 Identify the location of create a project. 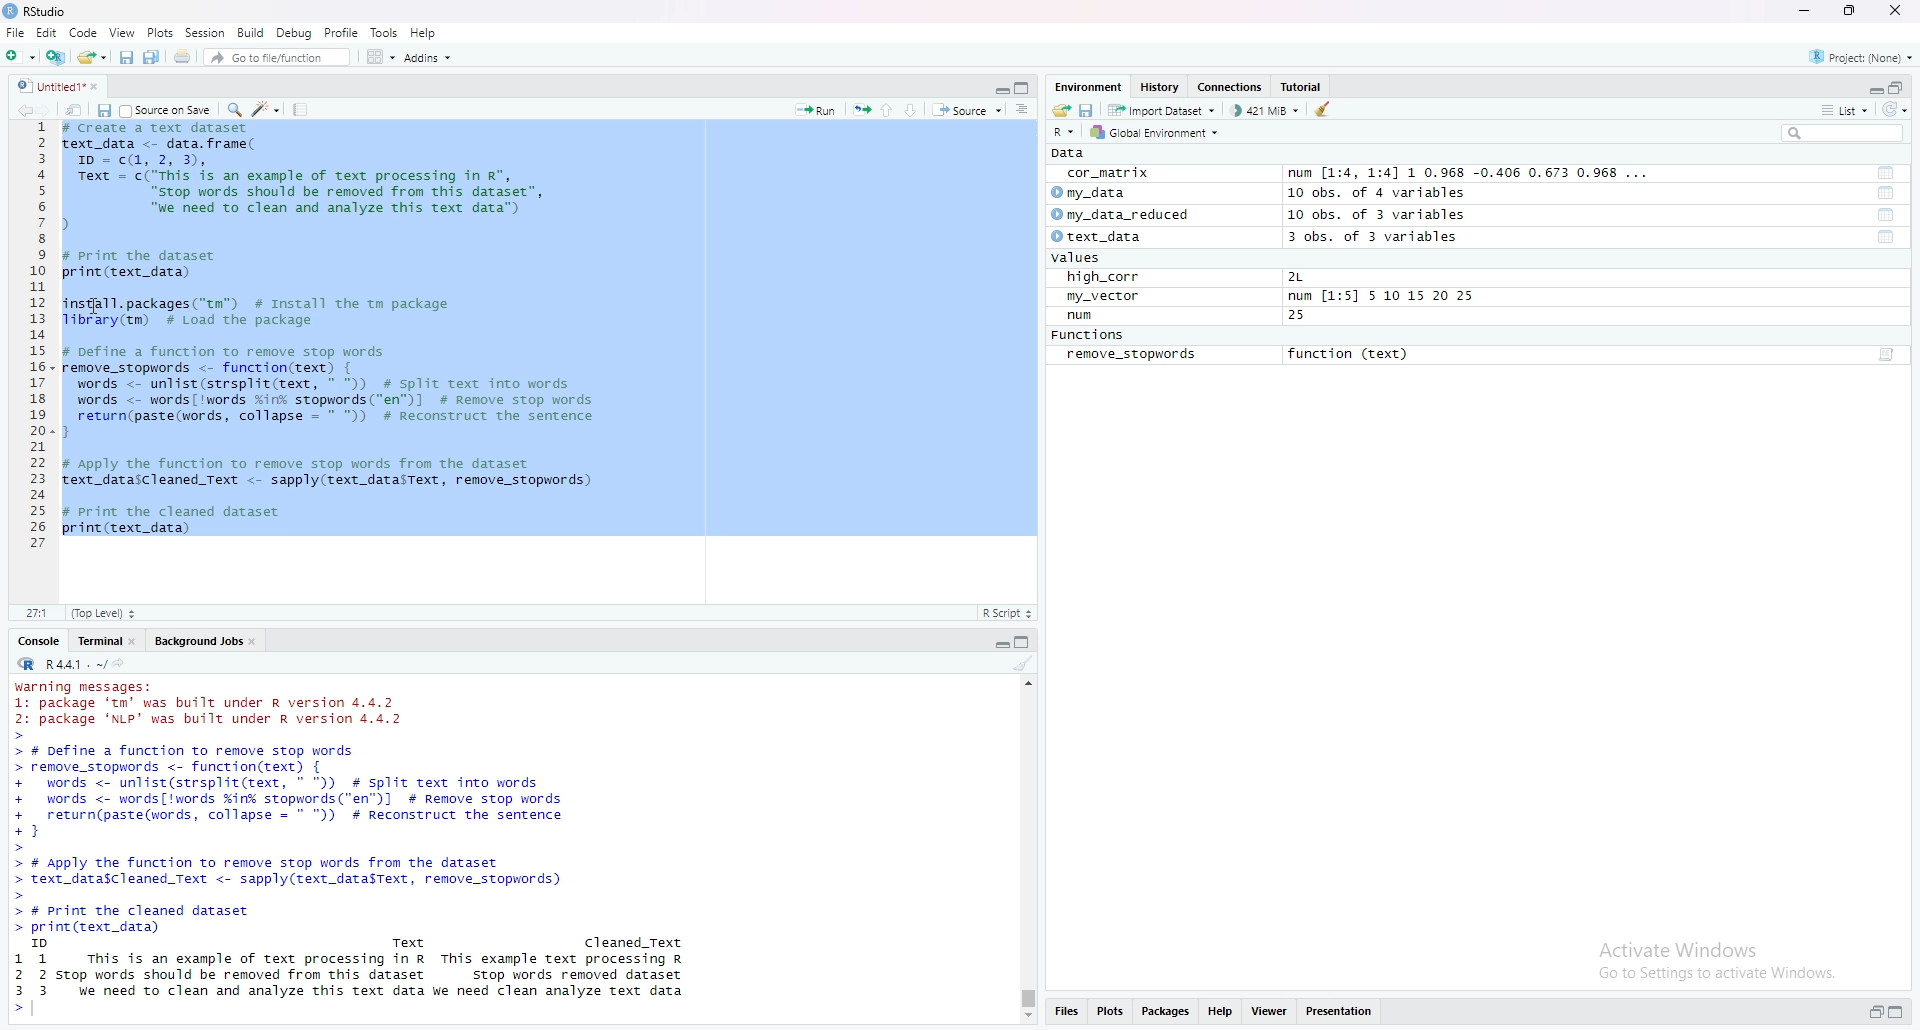
(55, 59).